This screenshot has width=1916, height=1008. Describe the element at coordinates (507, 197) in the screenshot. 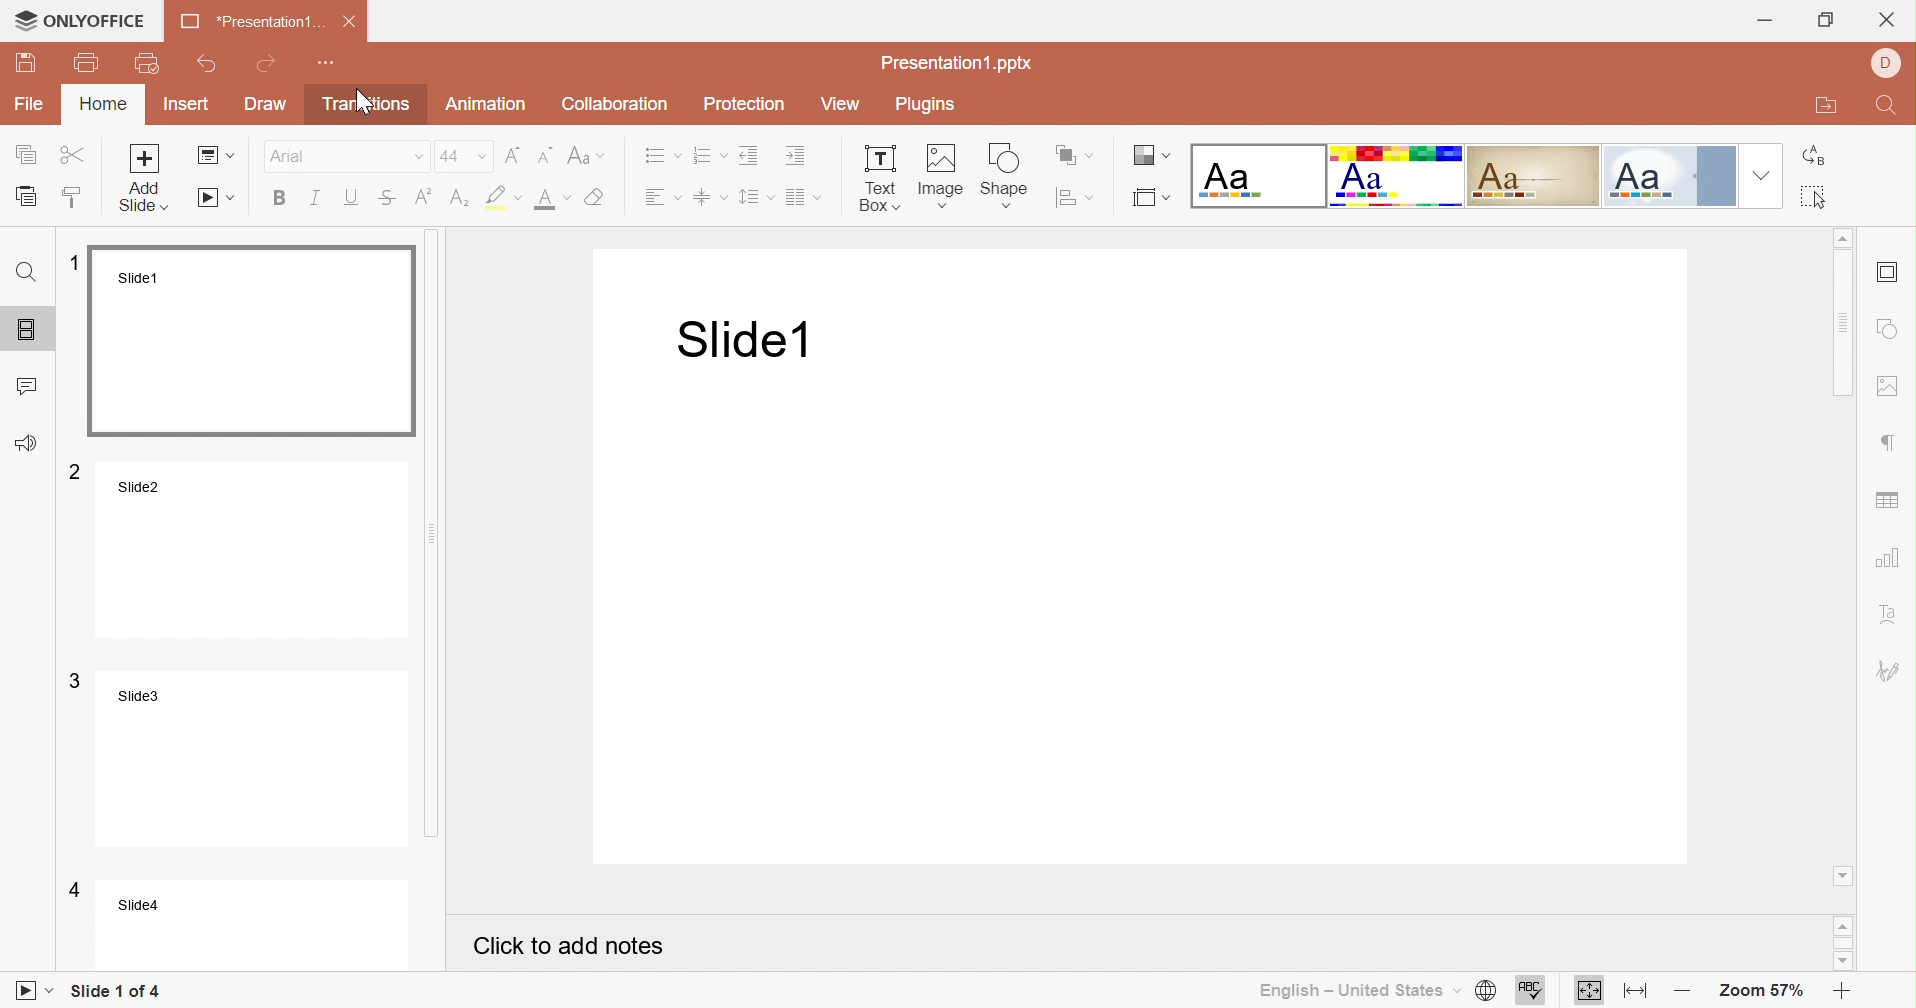

I see `Highlight color` at that location.